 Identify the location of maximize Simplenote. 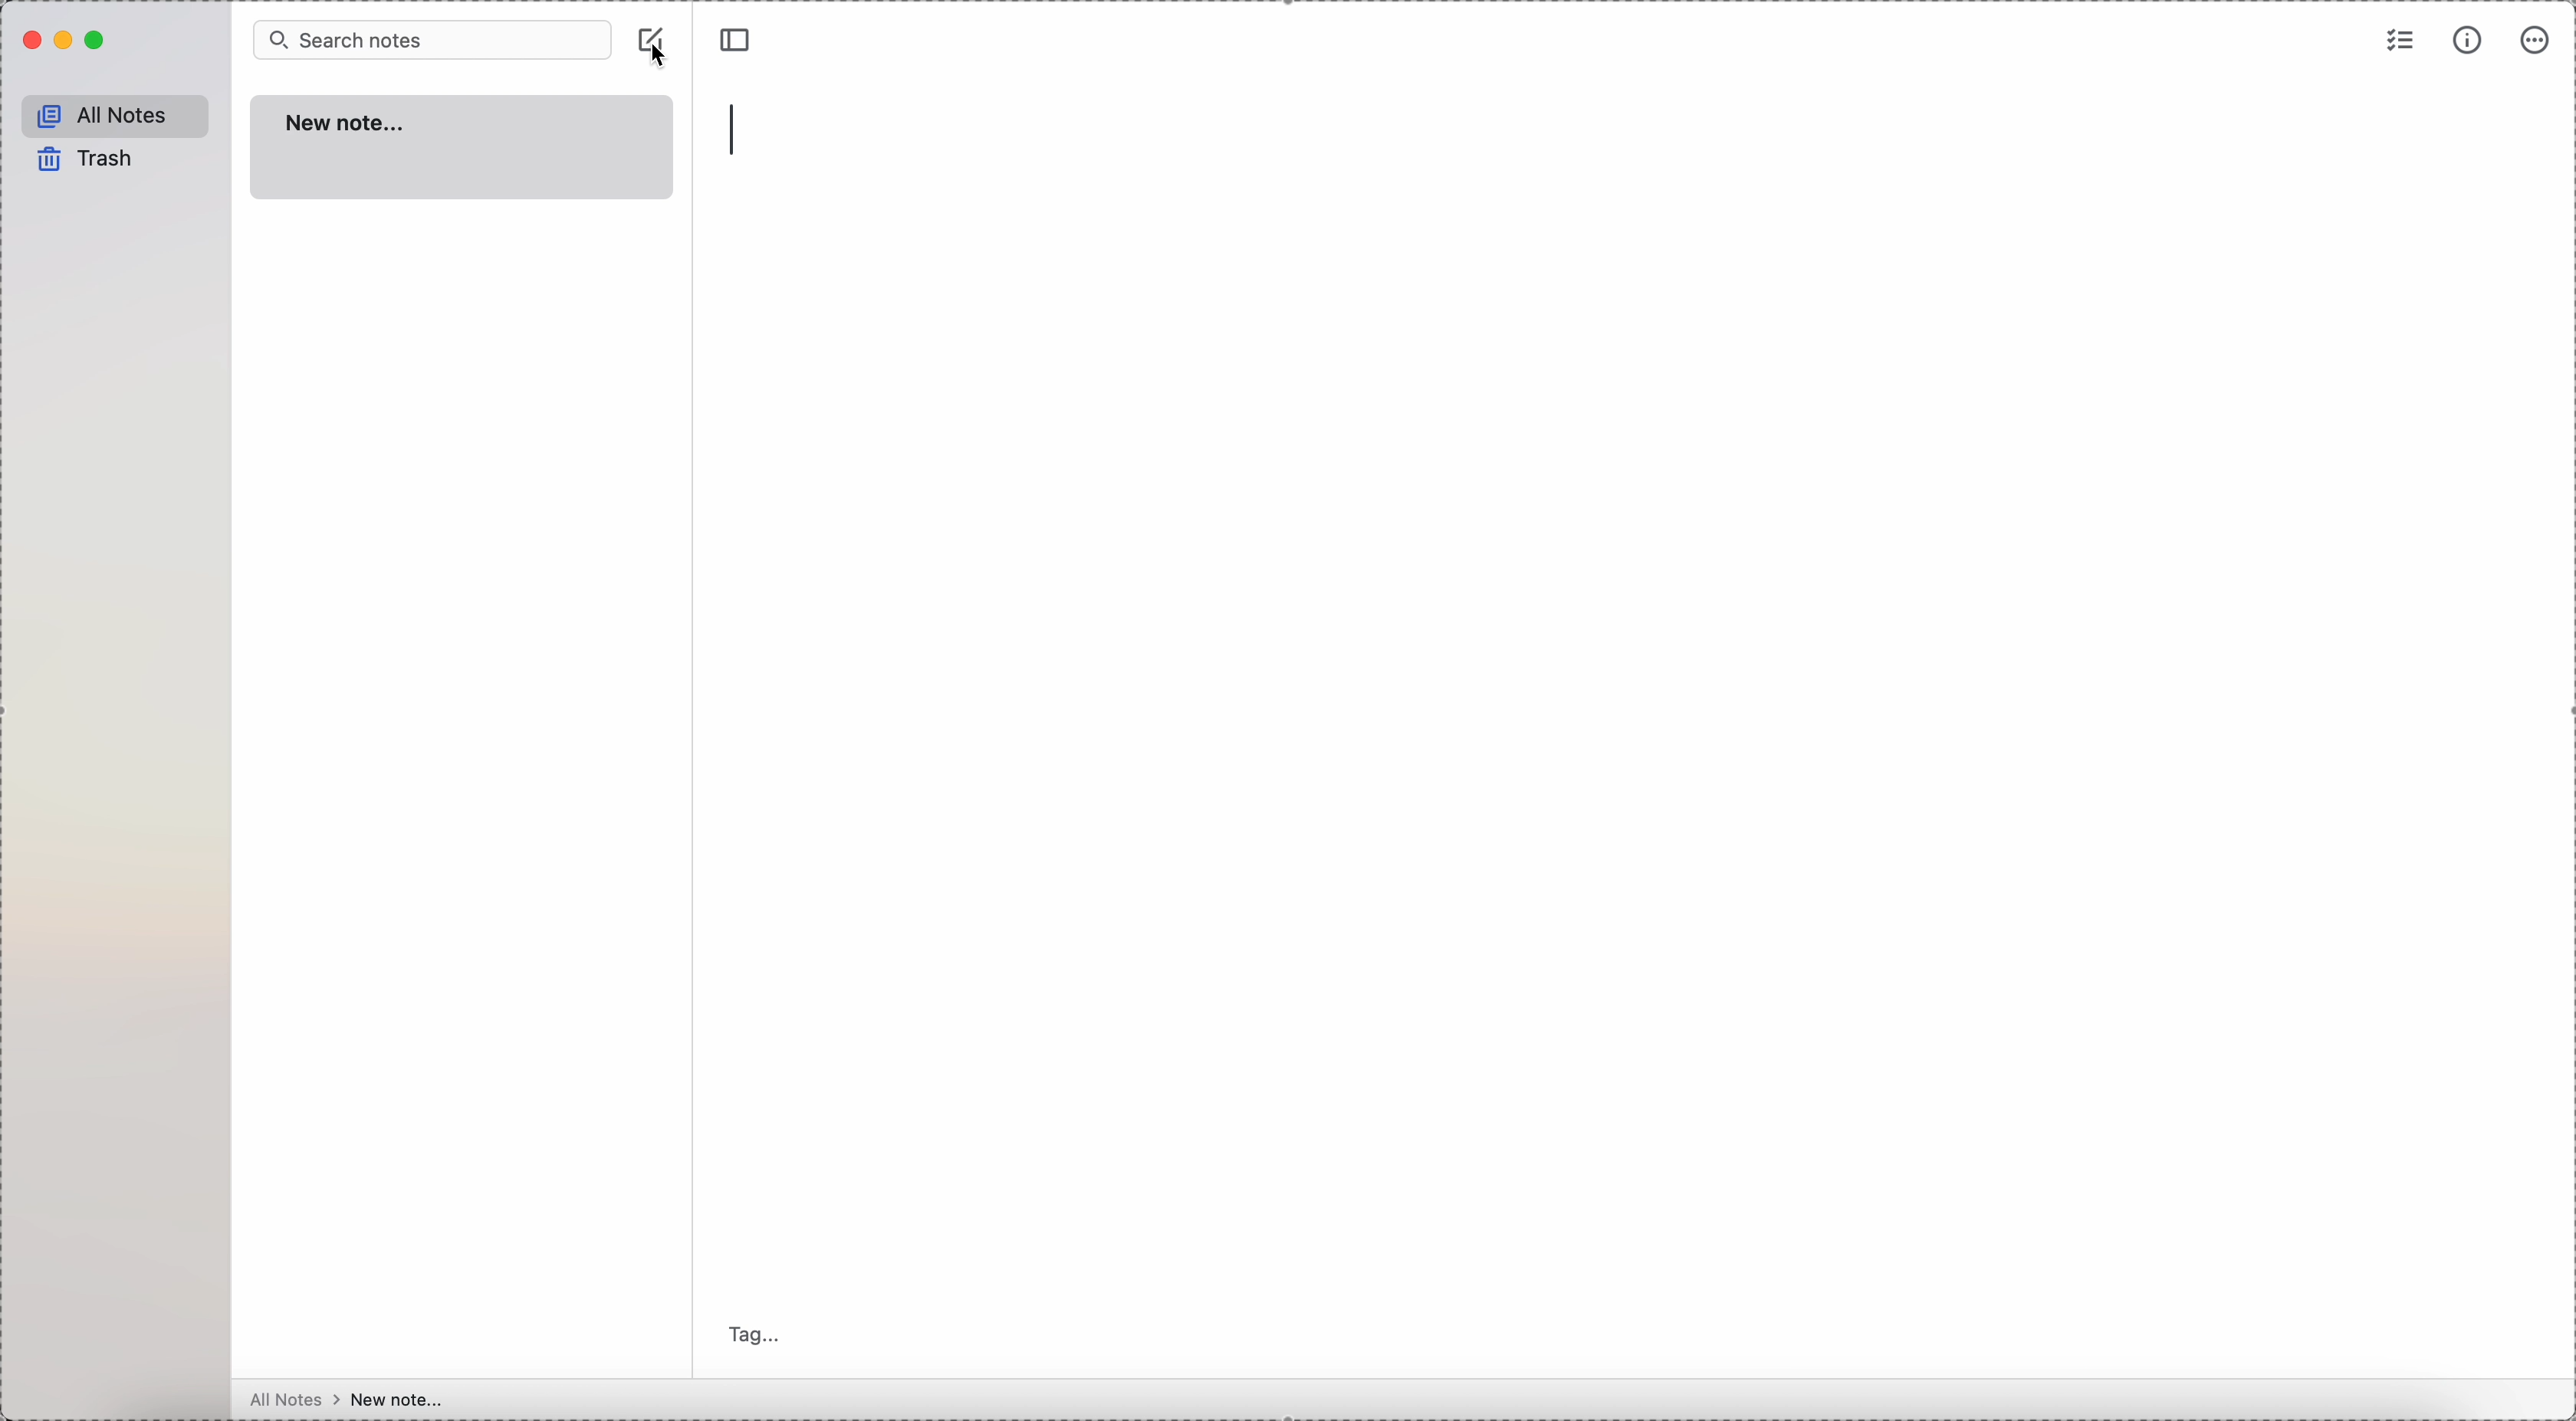
(102, 40).